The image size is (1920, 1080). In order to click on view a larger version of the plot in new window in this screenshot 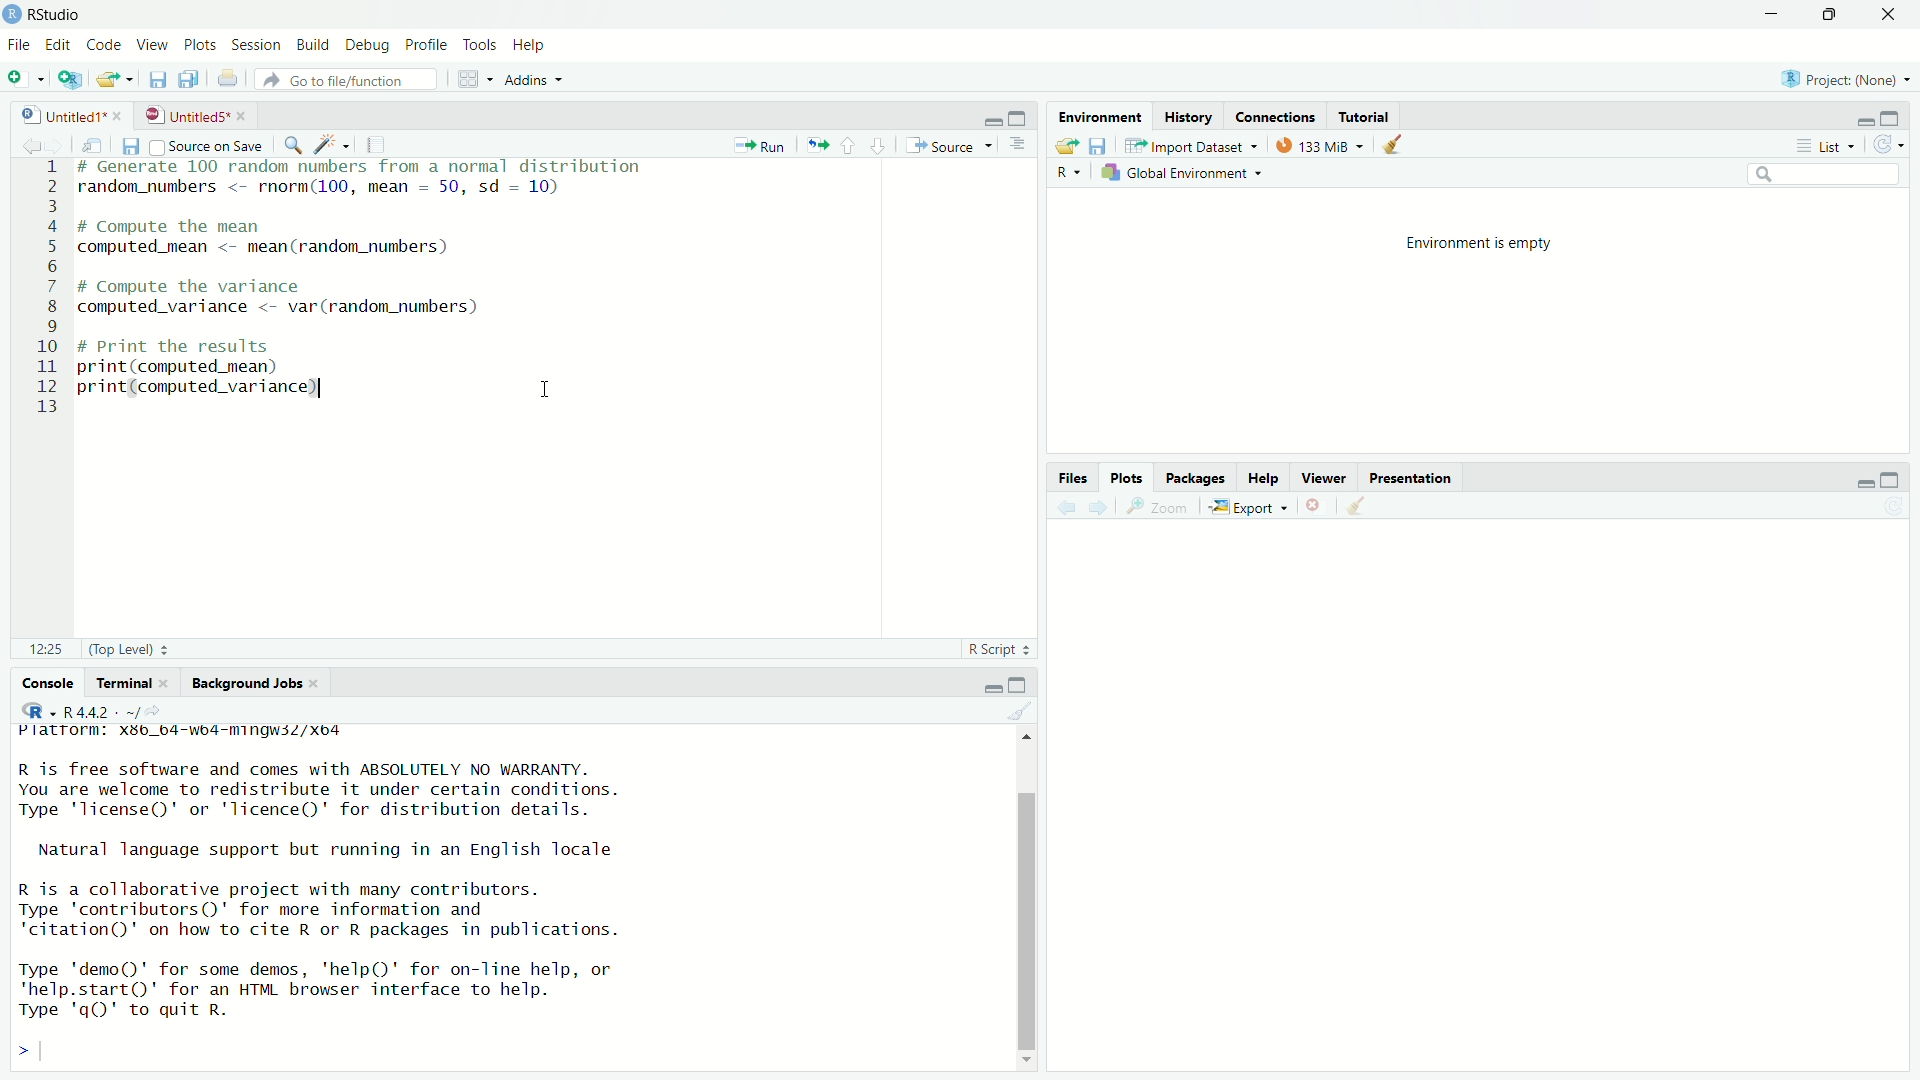, I will do `click(1162, 510)`.